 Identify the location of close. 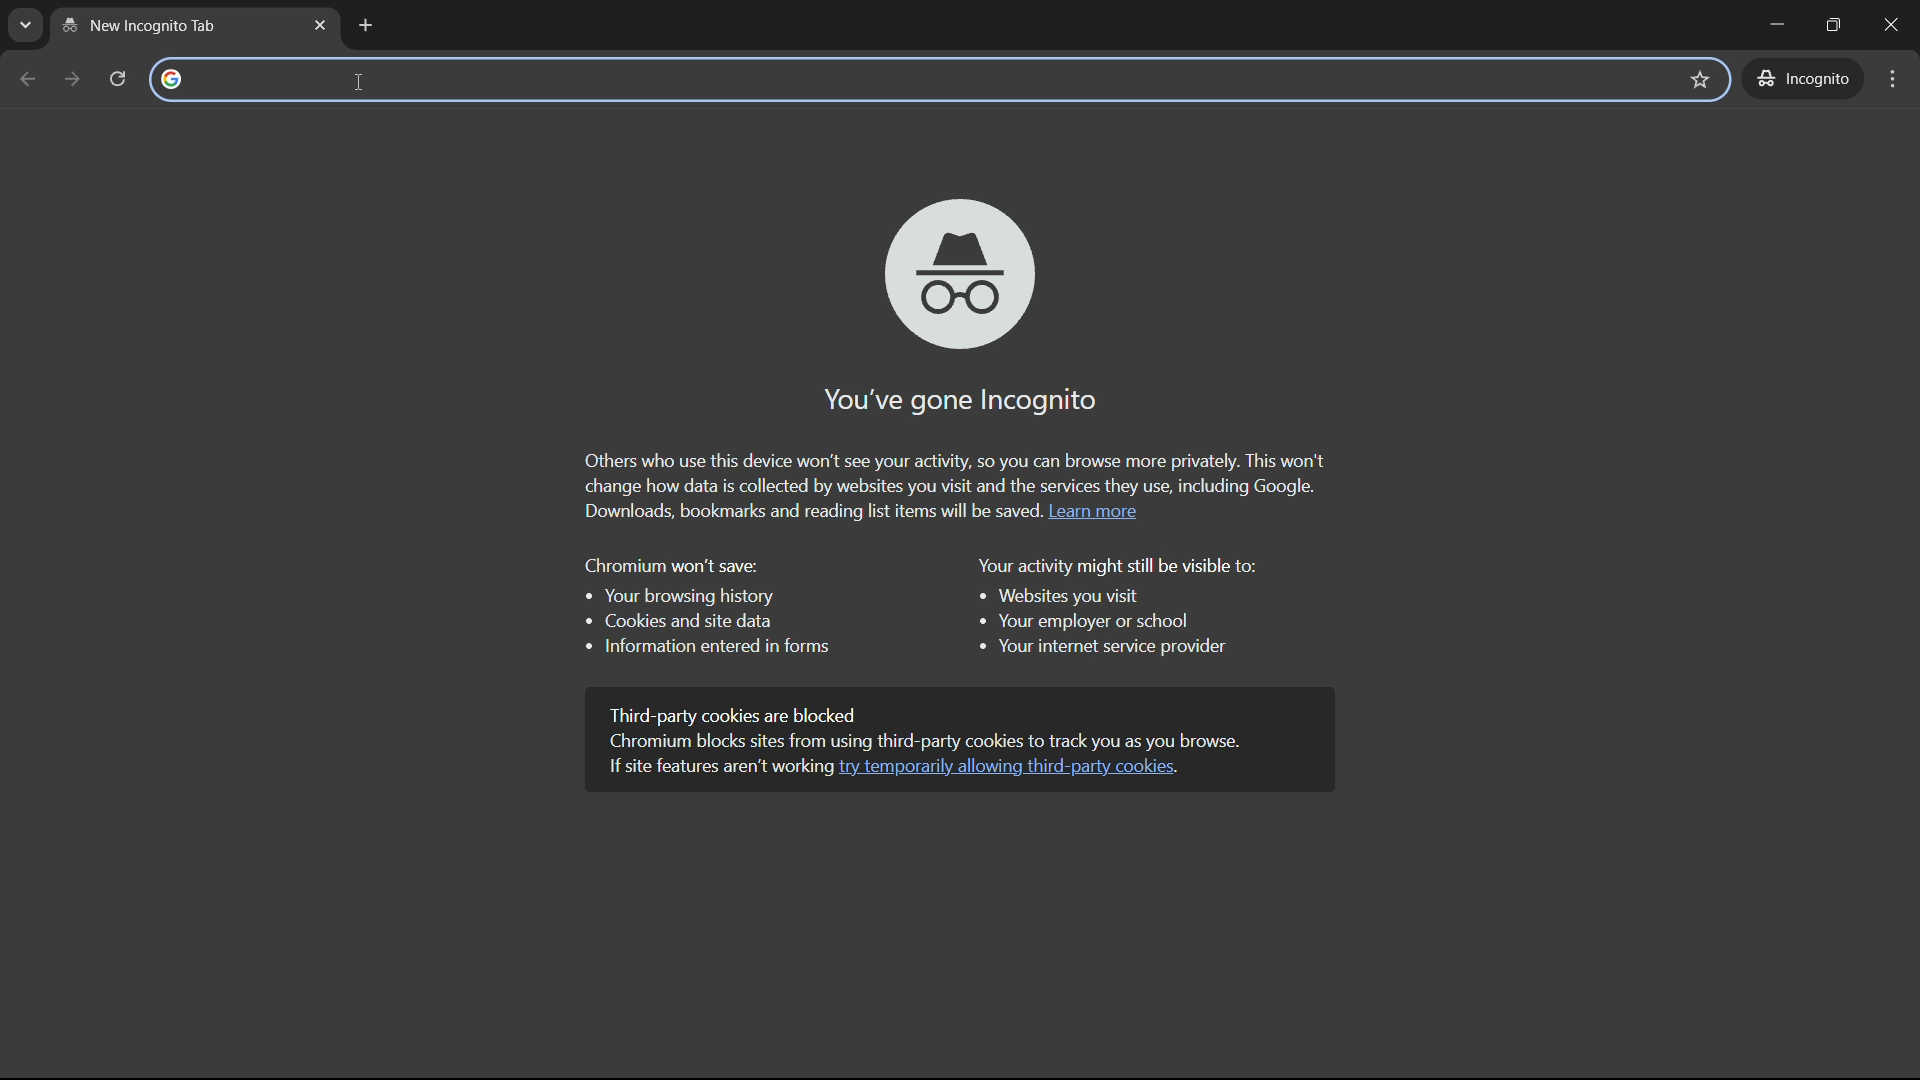
(1897, 25).